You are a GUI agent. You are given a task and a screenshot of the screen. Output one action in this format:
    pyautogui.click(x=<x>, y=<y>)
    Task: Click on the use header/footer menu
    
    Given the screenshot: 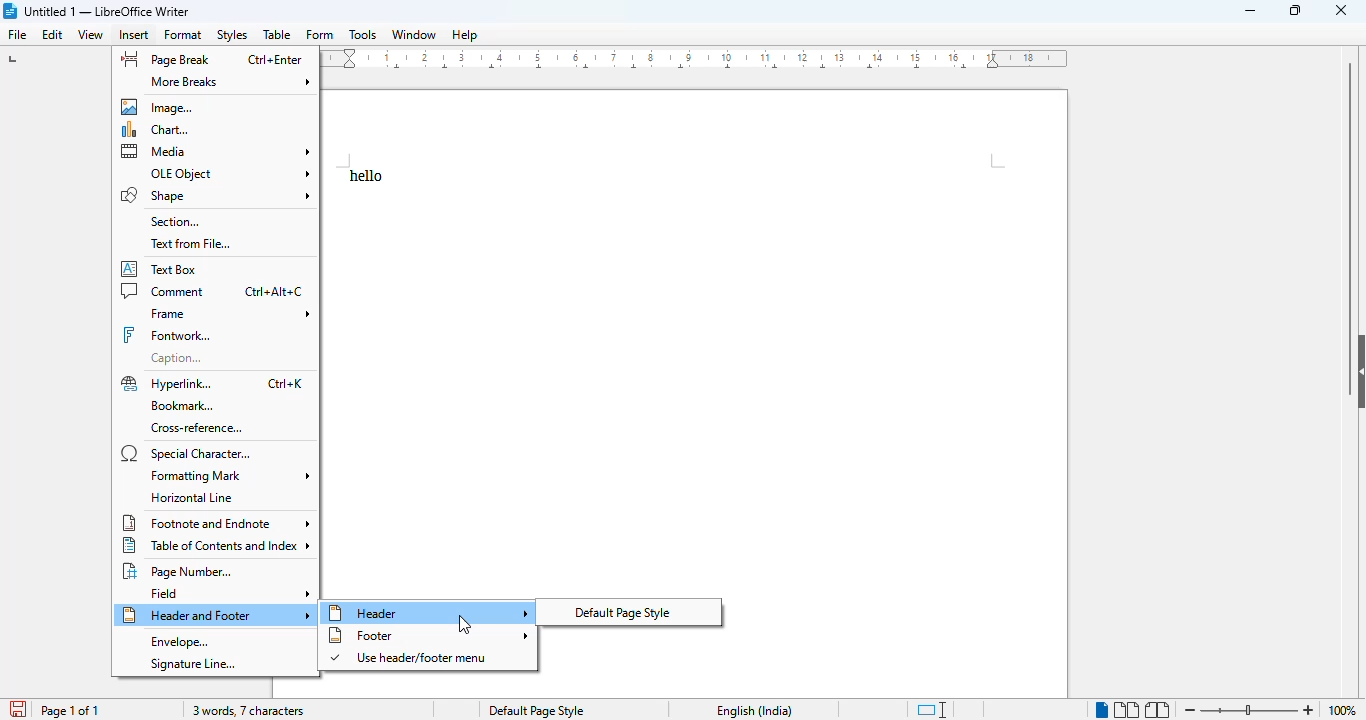 What is the action you would take?
    pyautogui.click(x=411, y=658)
    